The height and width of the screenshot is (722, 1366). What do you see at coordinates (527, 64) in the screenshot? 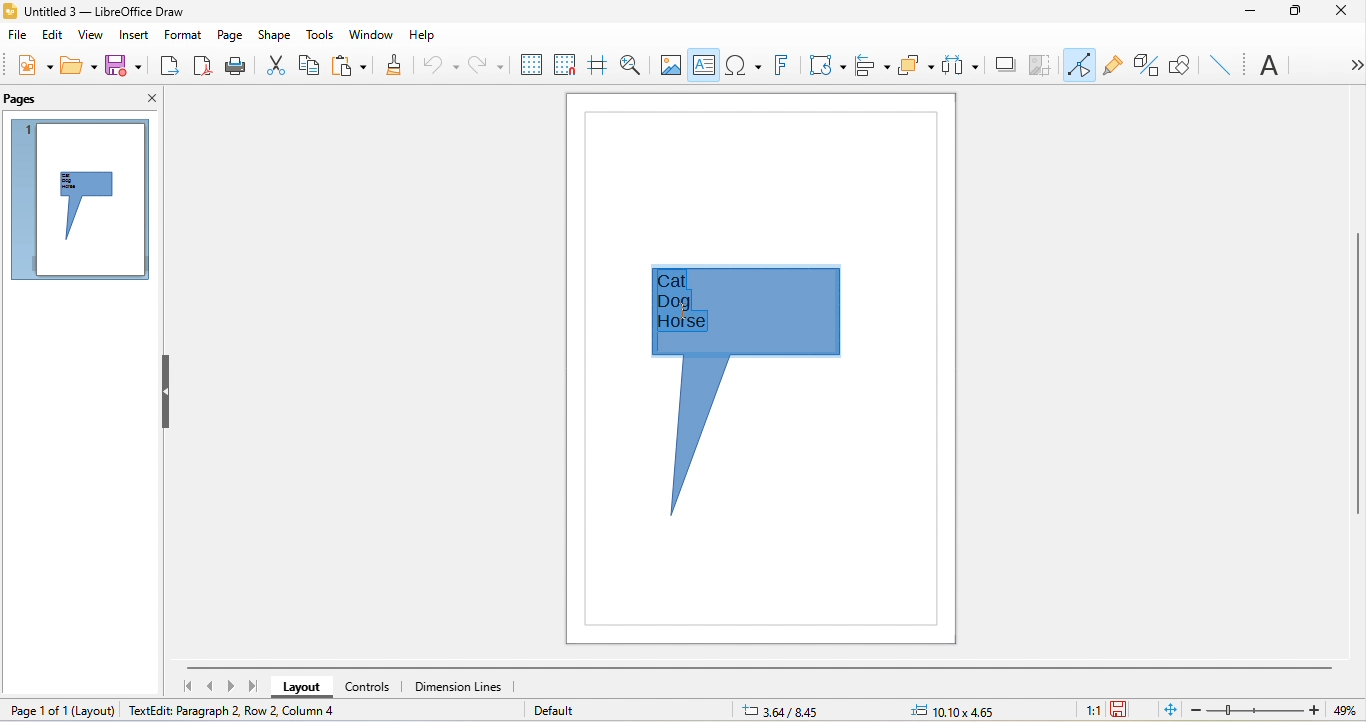
I see `display to grids` at bounding box center [527, 64].